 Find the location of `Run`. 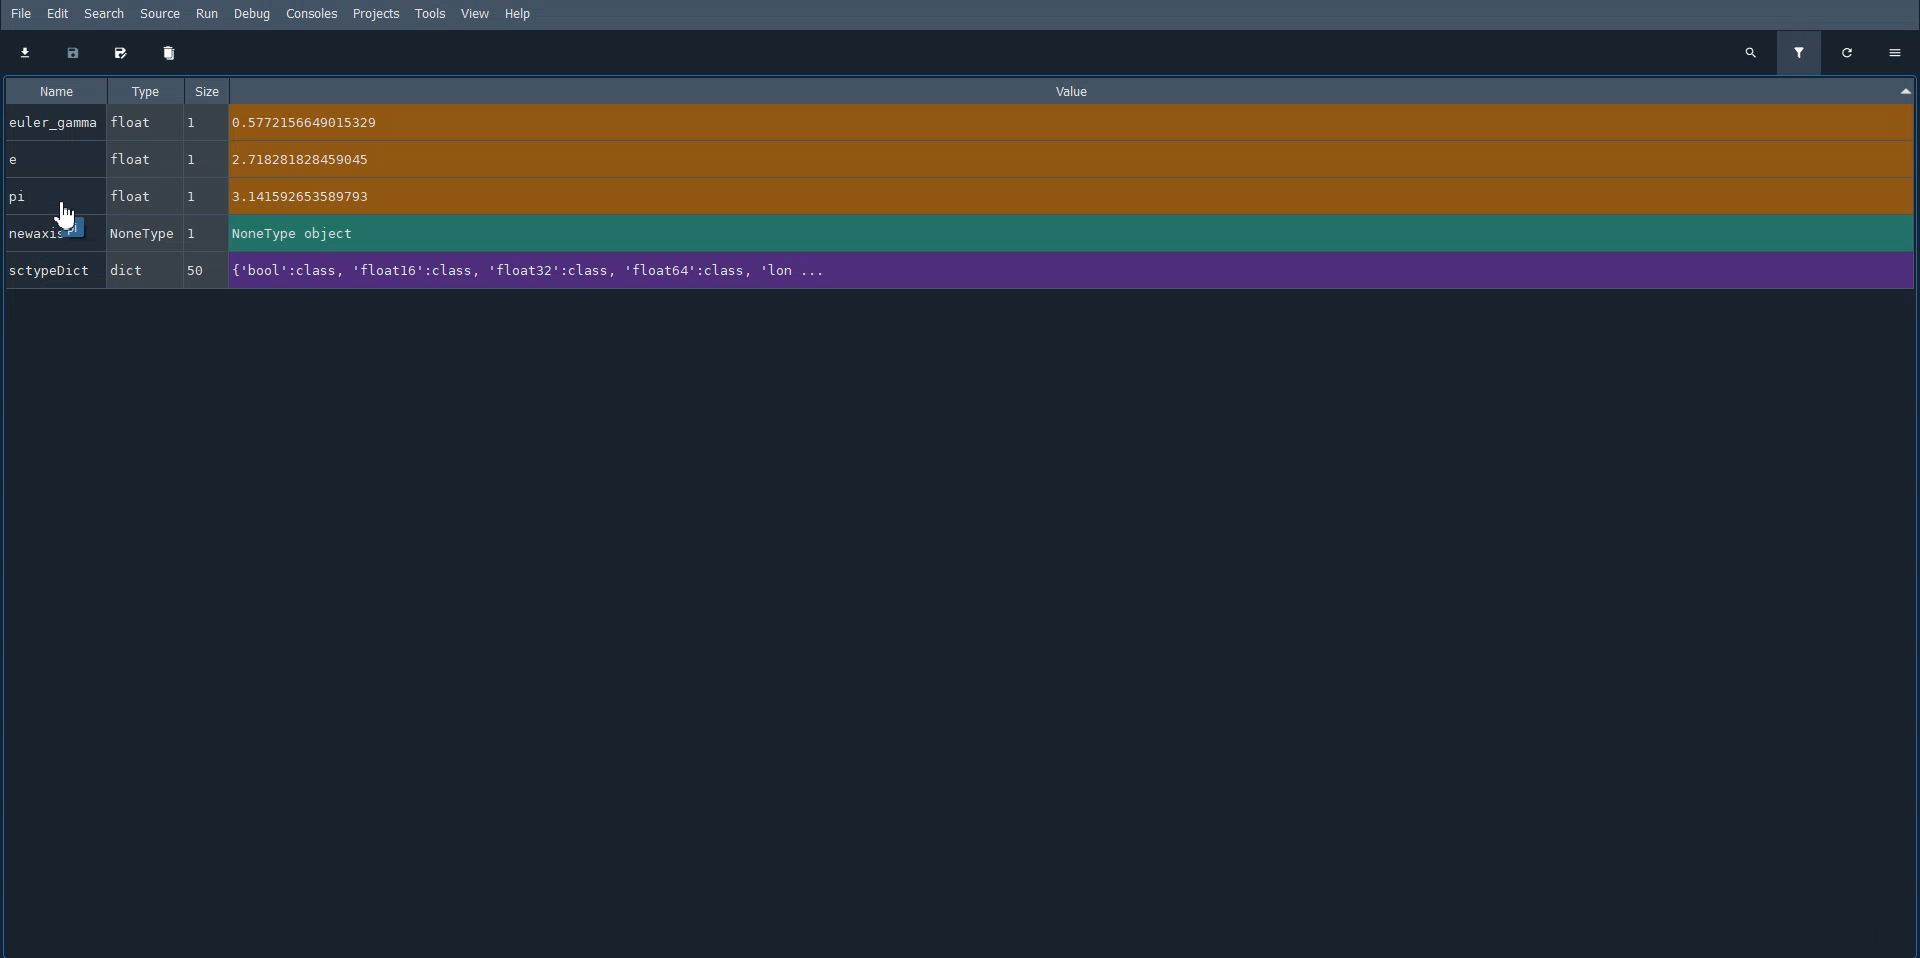

Run is located at coordinates (208, 13).